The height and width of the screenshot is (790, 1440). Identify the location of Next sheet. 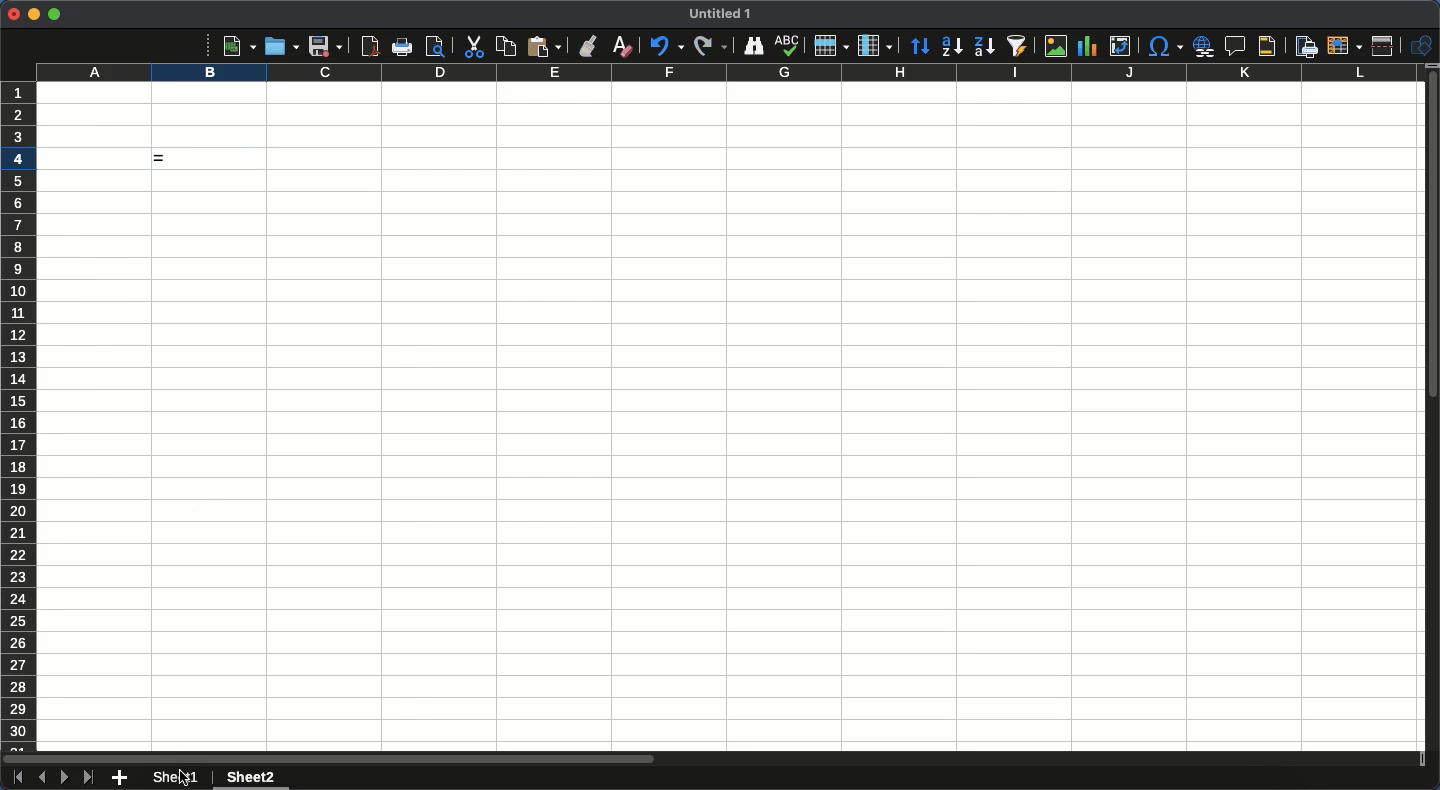
(65, 778).